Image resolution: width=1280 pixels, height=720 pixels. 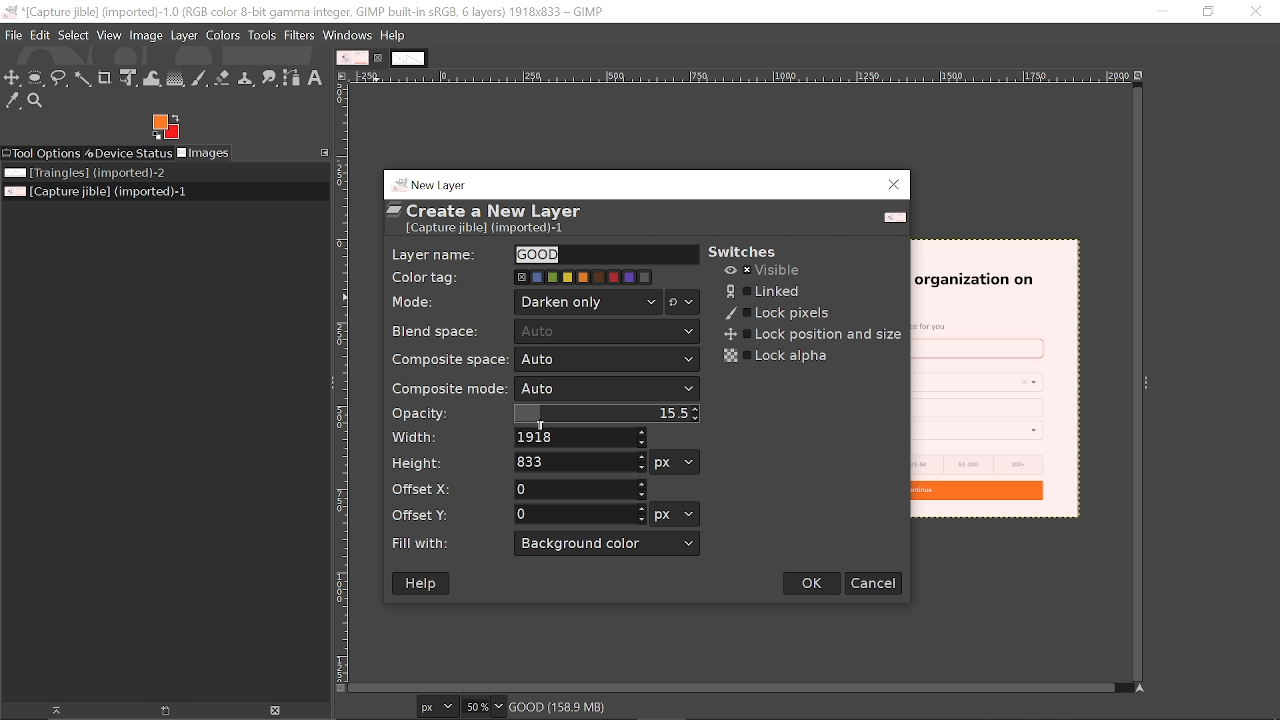 What do you see at coordinates (608, 333) in the screenshot?
I see `Auto v` at bounding box center [608, 333].